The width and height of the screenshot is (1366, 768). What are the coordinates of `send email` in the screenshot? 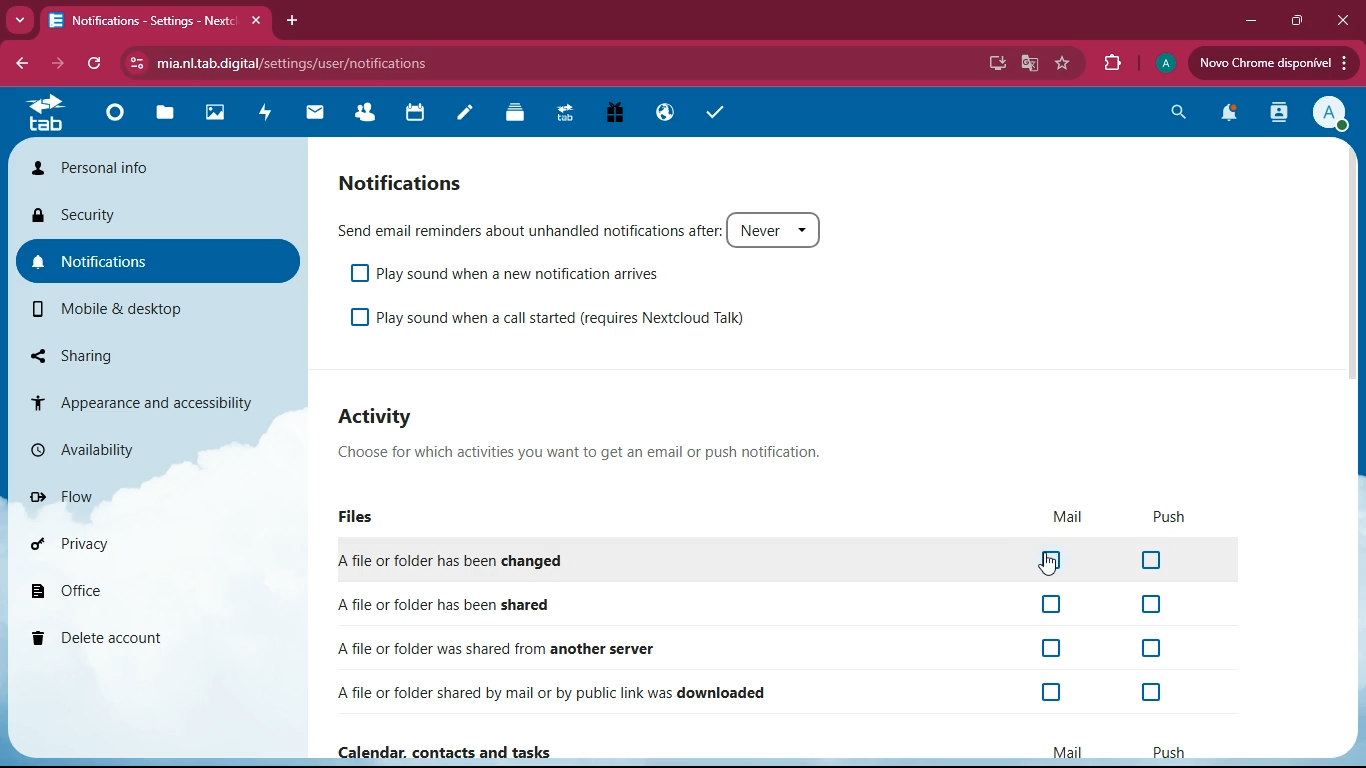 It's located at (528, 230).